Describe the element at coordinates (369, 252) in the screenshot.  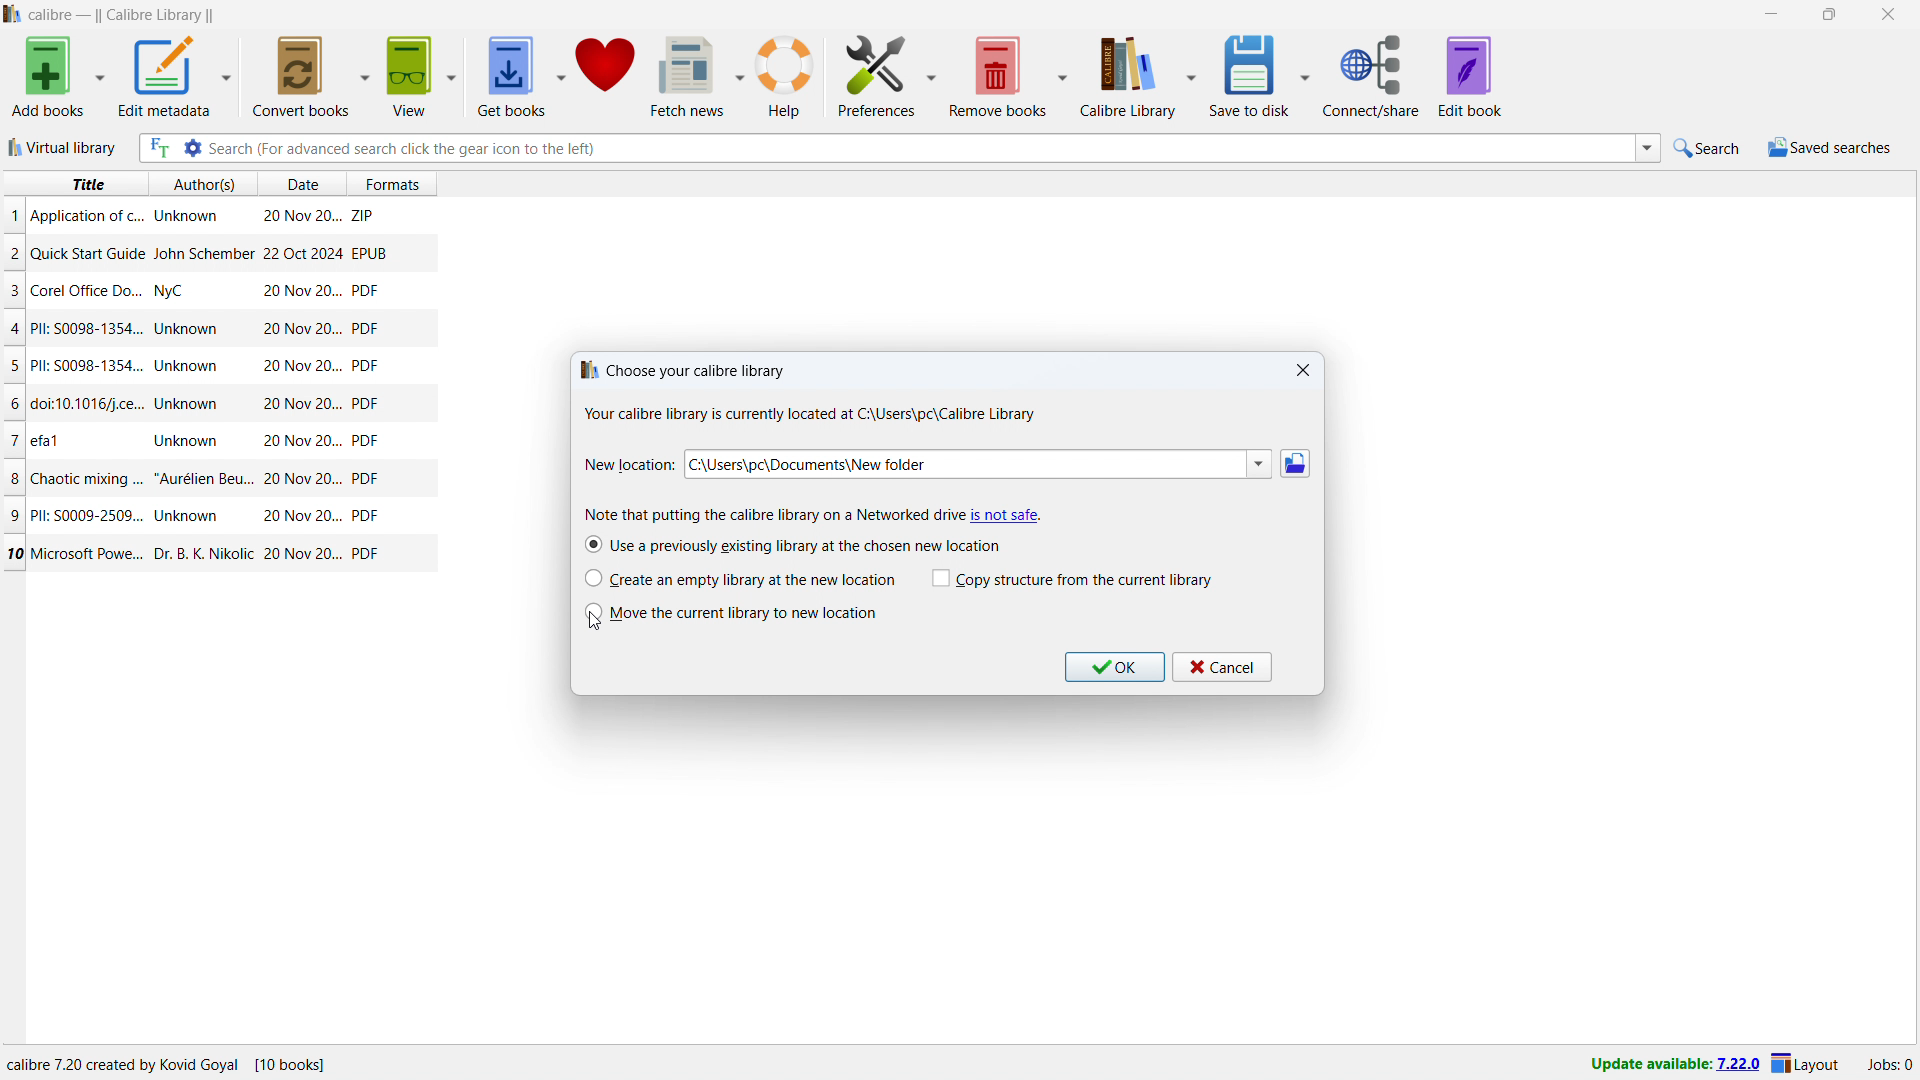
I see `EPUB` at that location.